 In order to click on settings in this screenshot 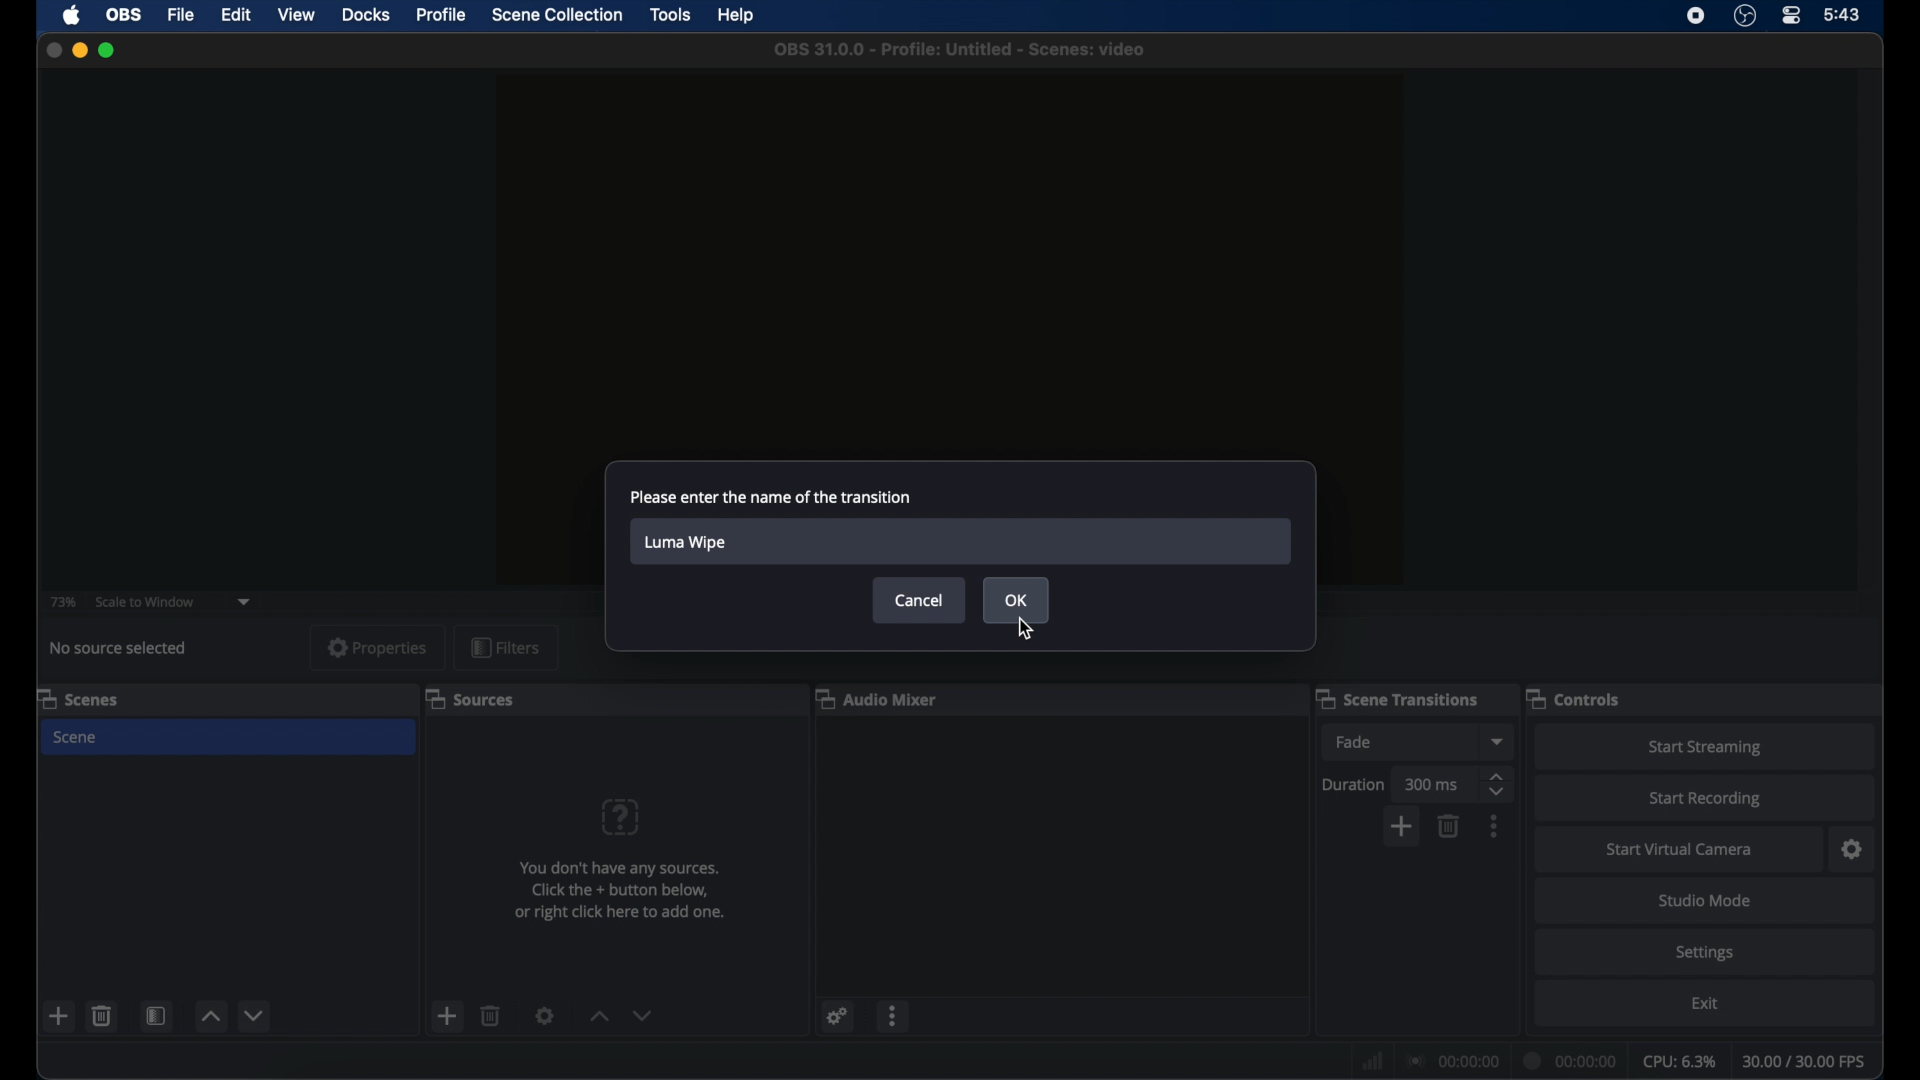, I will do `click(1704, 953)`.